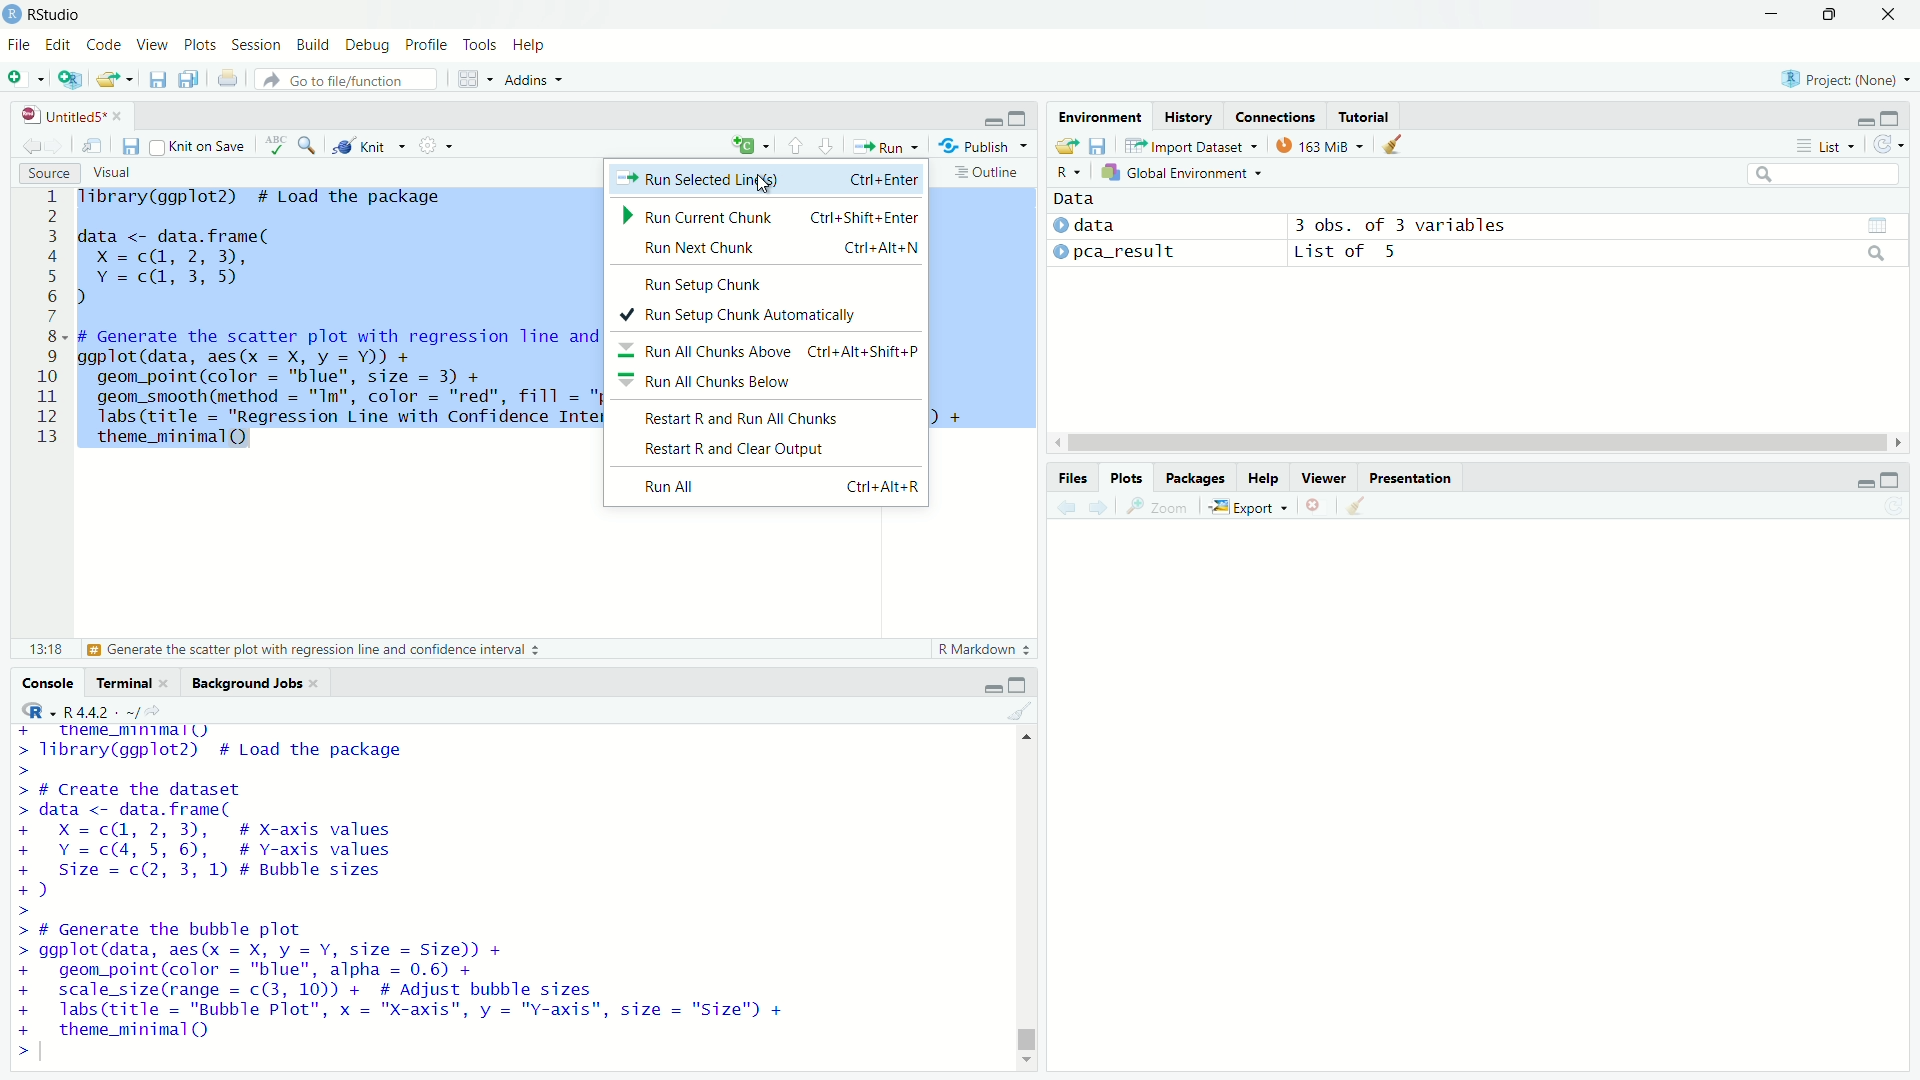 This screenshot has height=1080, width=1920. I want to click on Plots, so click(199, 45).